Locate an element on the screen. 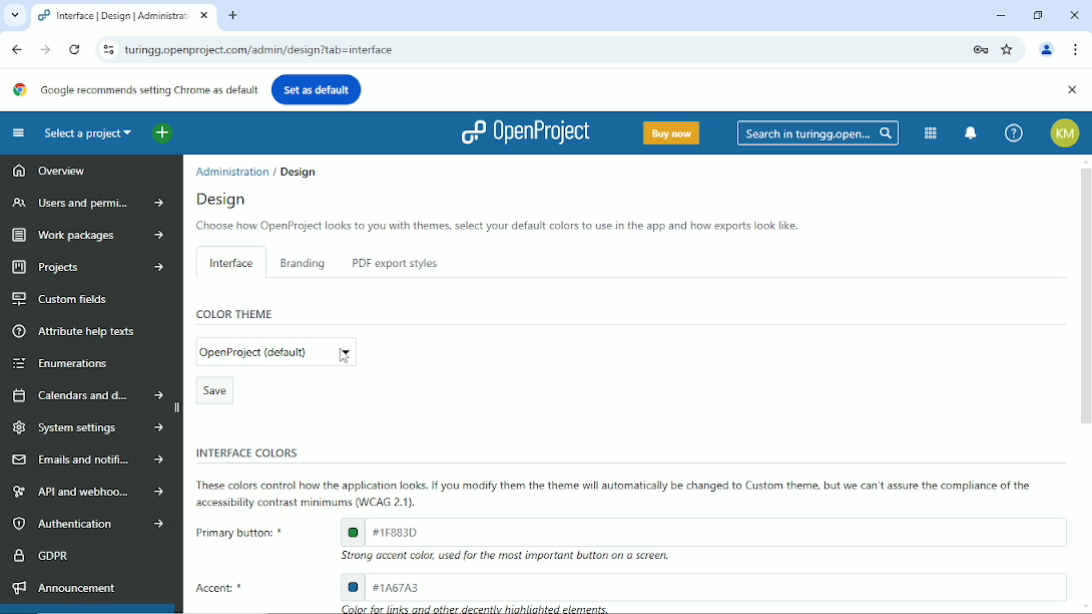  Select a project is located at coordinates (88, 133).